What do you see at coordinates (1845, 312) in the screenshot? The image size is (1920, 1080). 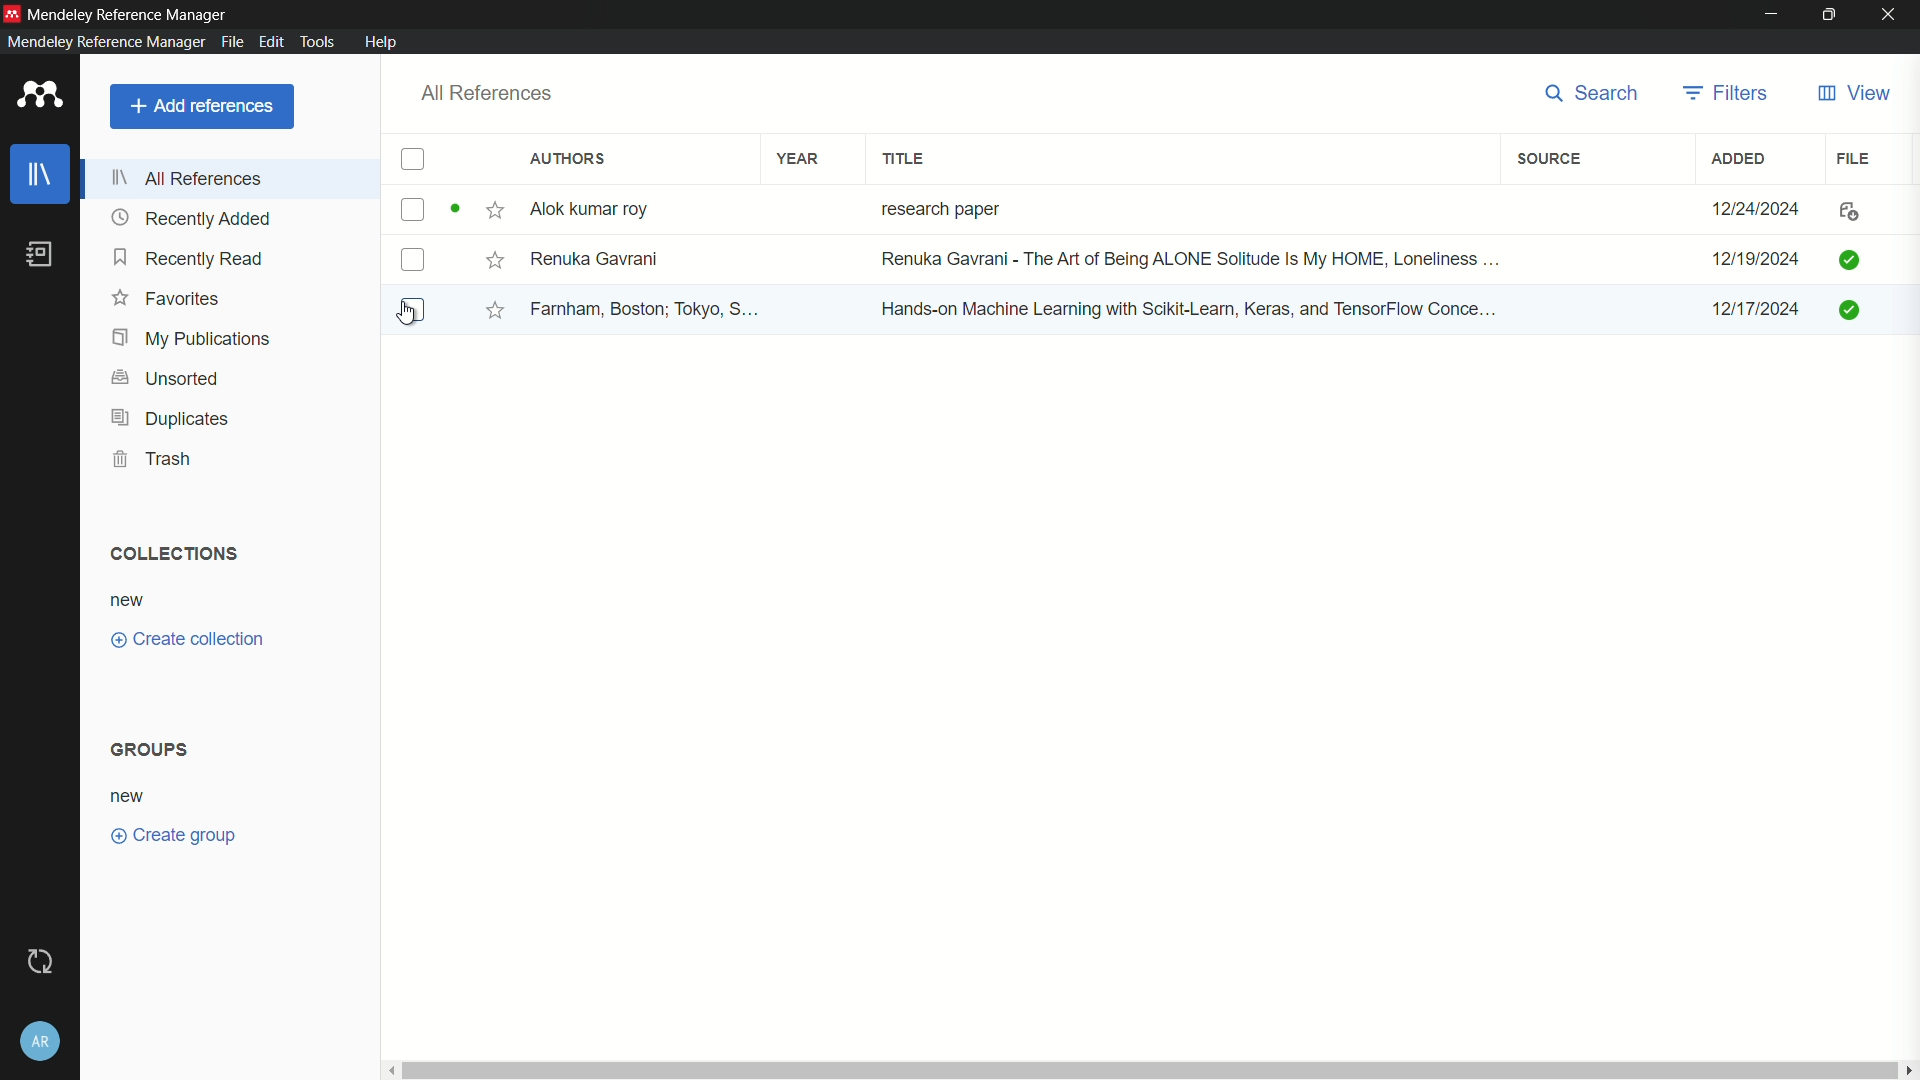 I see `icon` at bounding box center [1845, 312].